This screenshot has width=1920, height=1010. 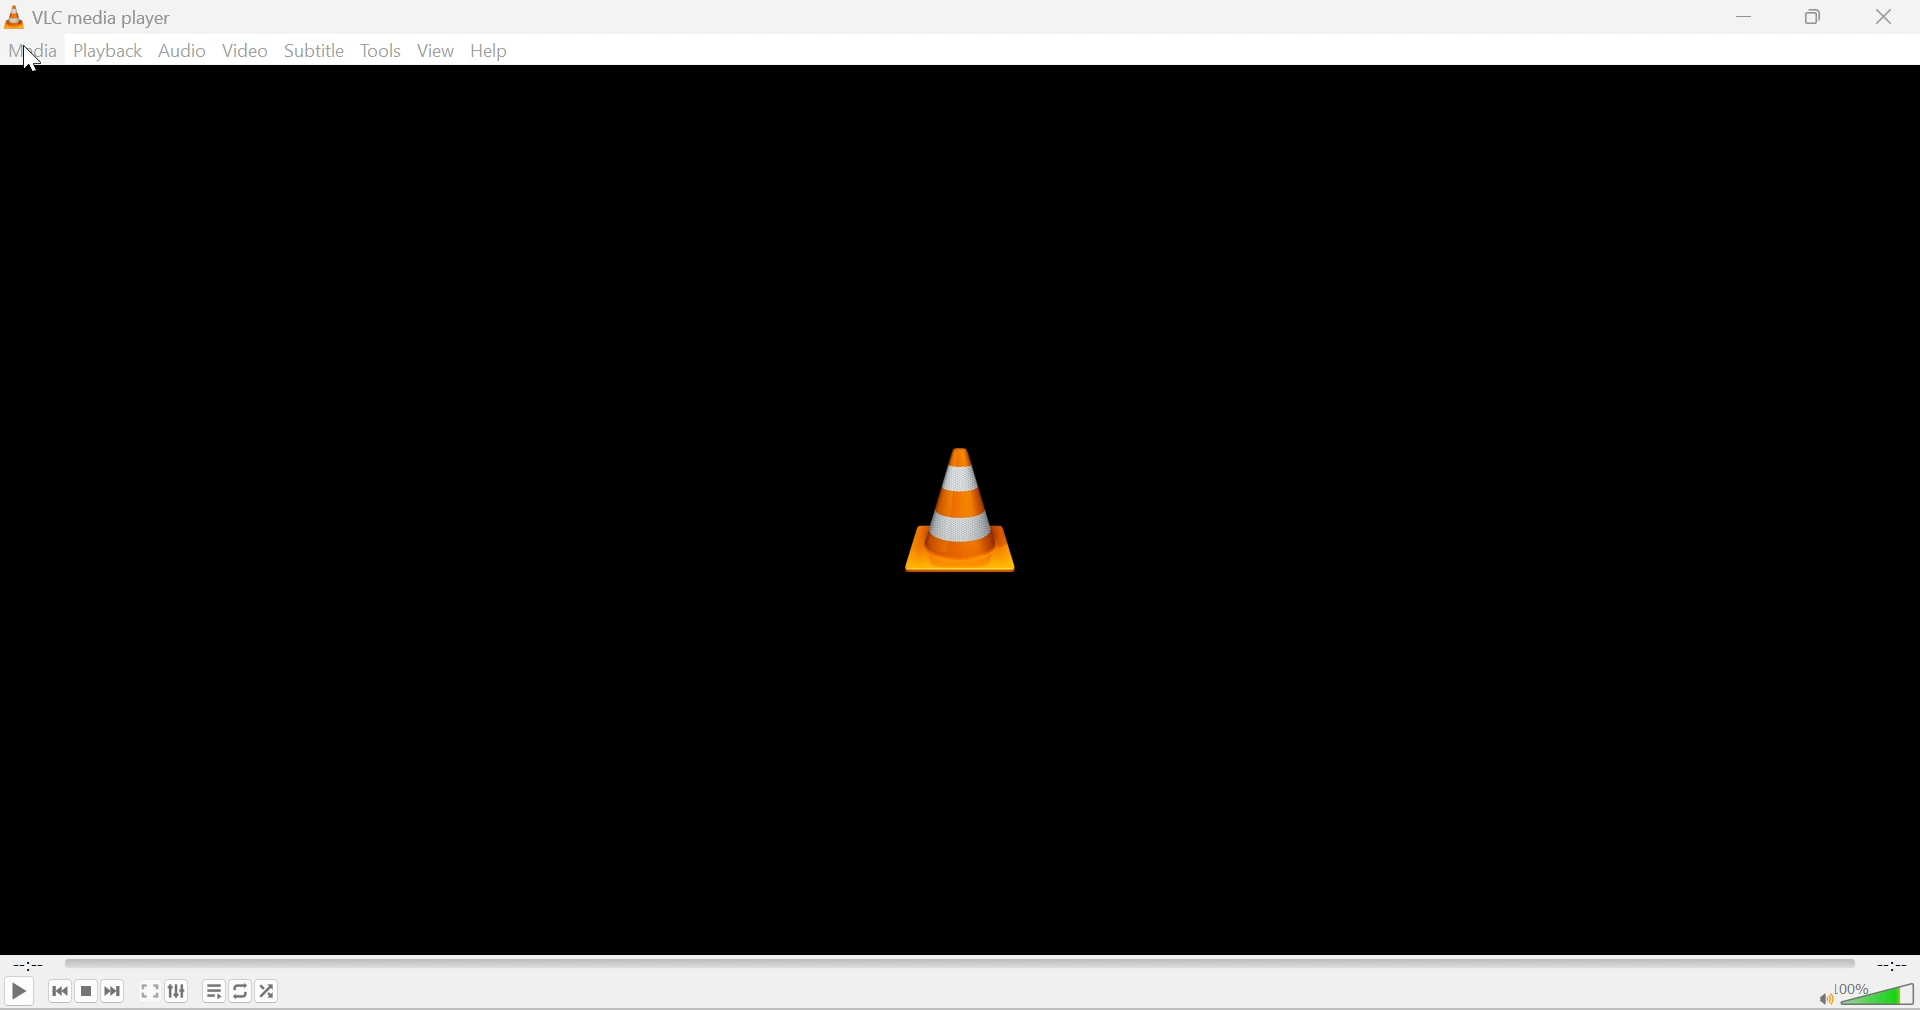 I want to click on Video, so click(x=246, y=53).